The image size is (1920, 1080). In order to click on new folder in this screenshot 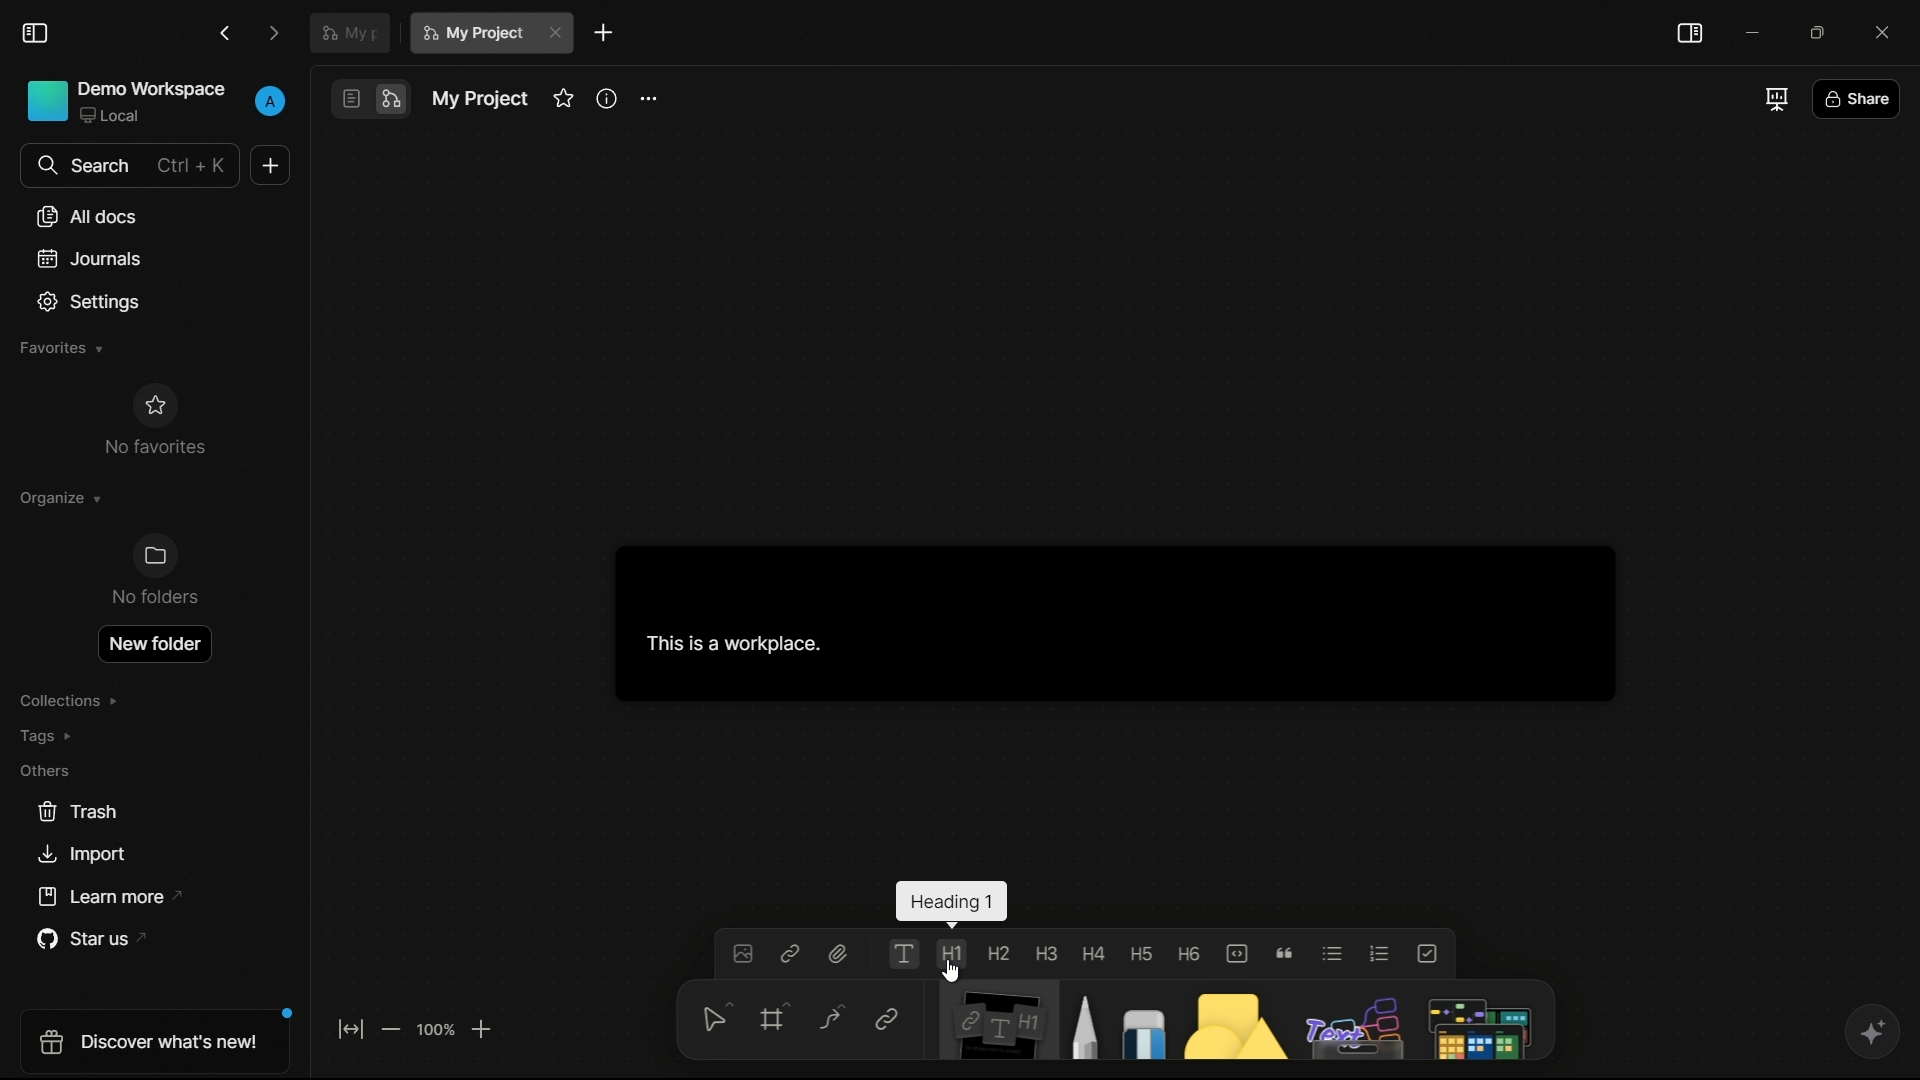, I will do `click(154, 640)`.